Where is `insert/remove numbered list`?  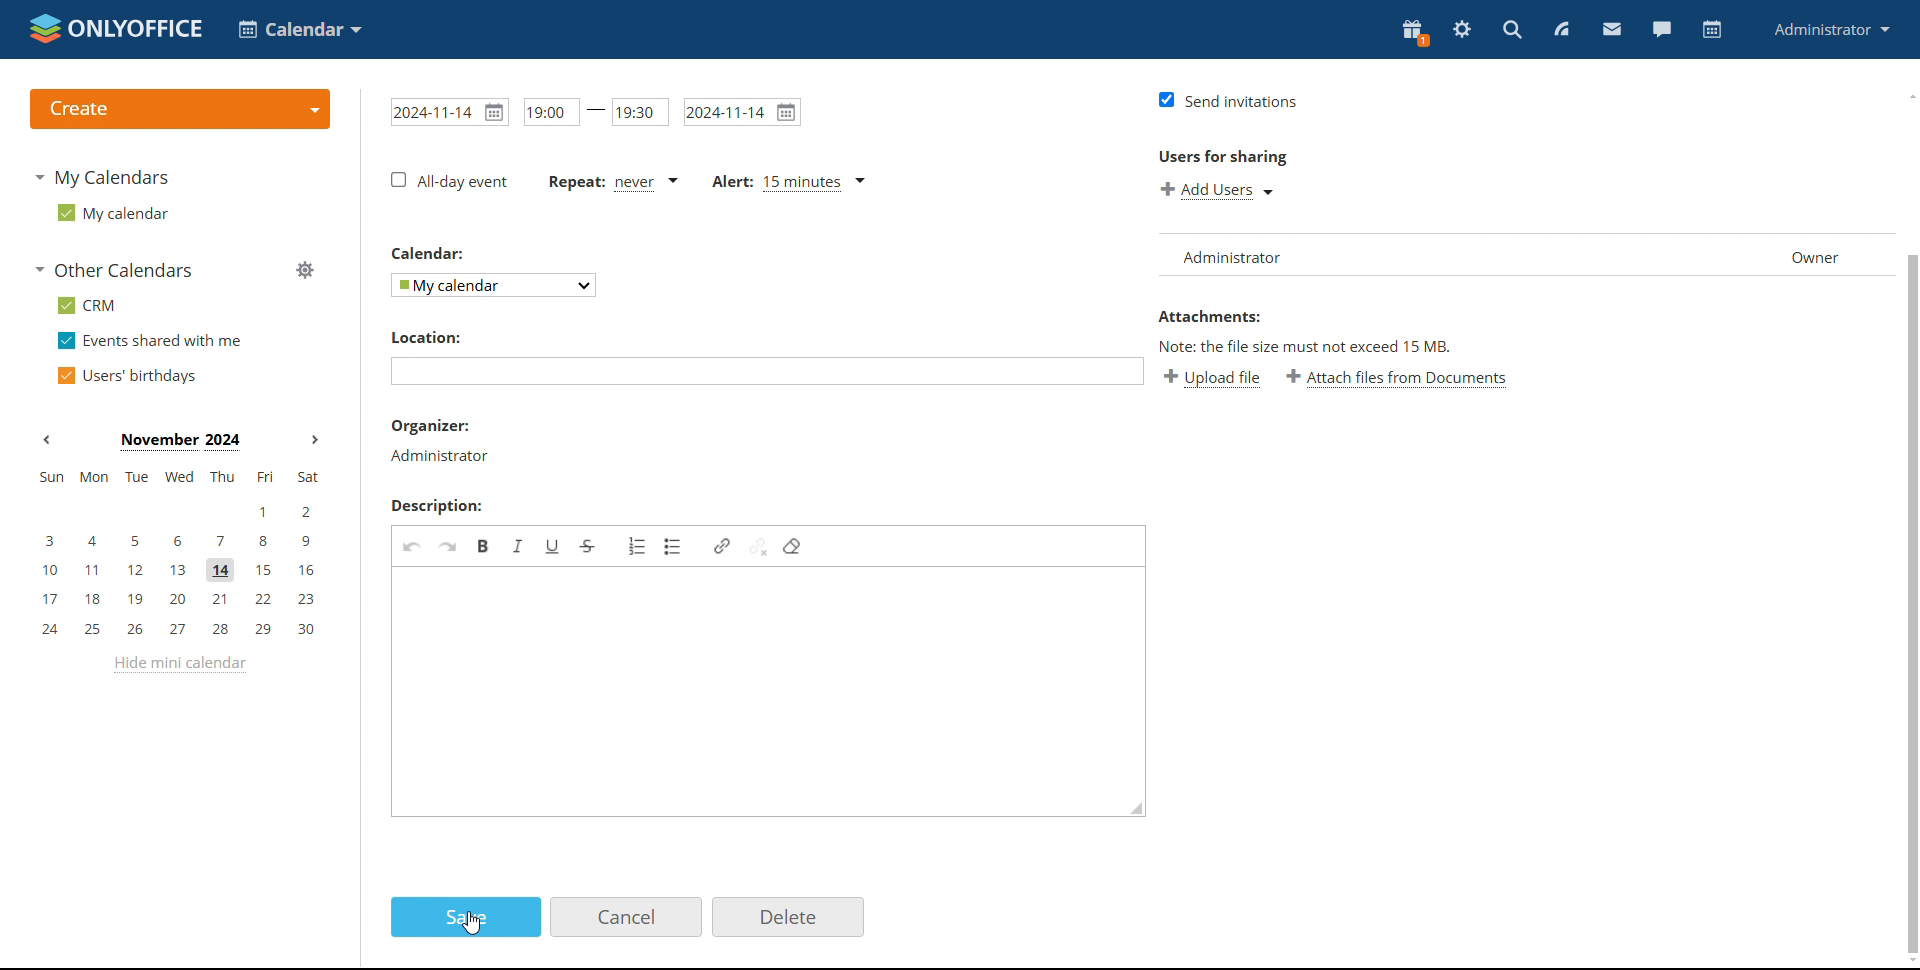
insert/remove numbered list is located at coordinates (636, 549).